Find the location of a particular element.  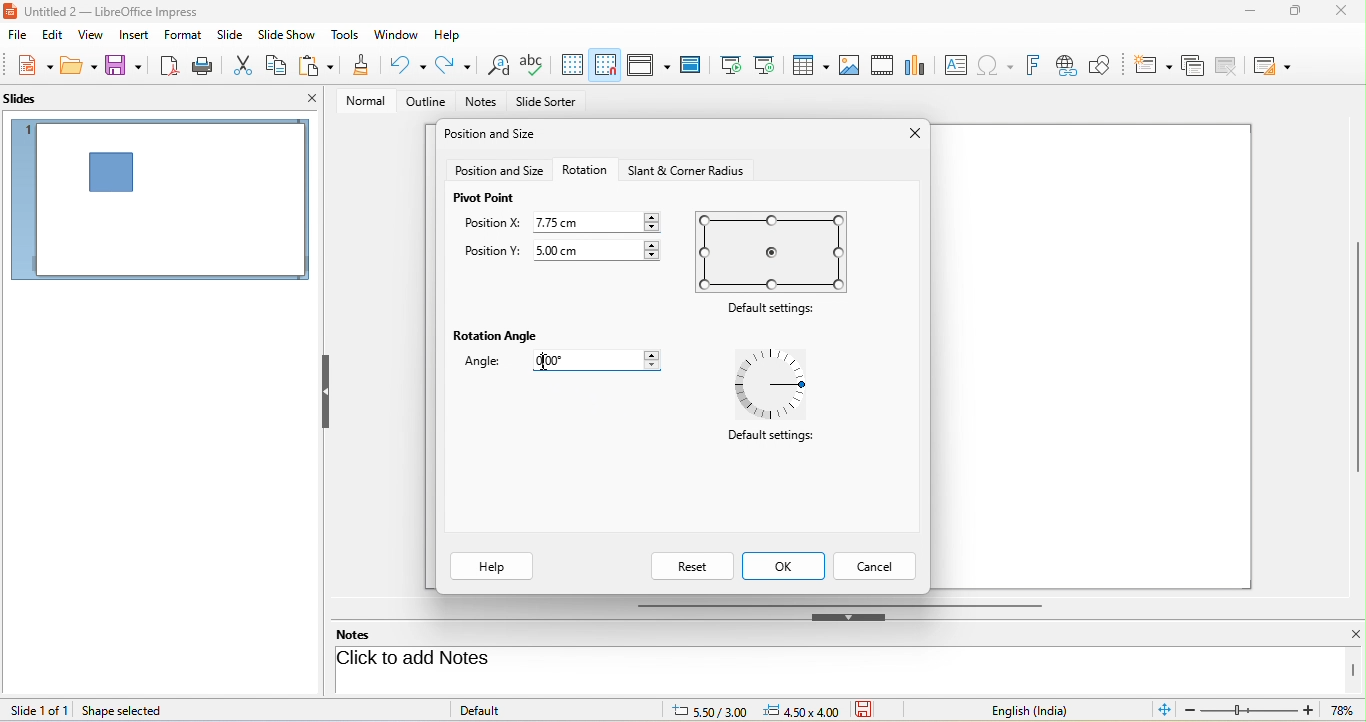

side is located at coordinates (234, 35).